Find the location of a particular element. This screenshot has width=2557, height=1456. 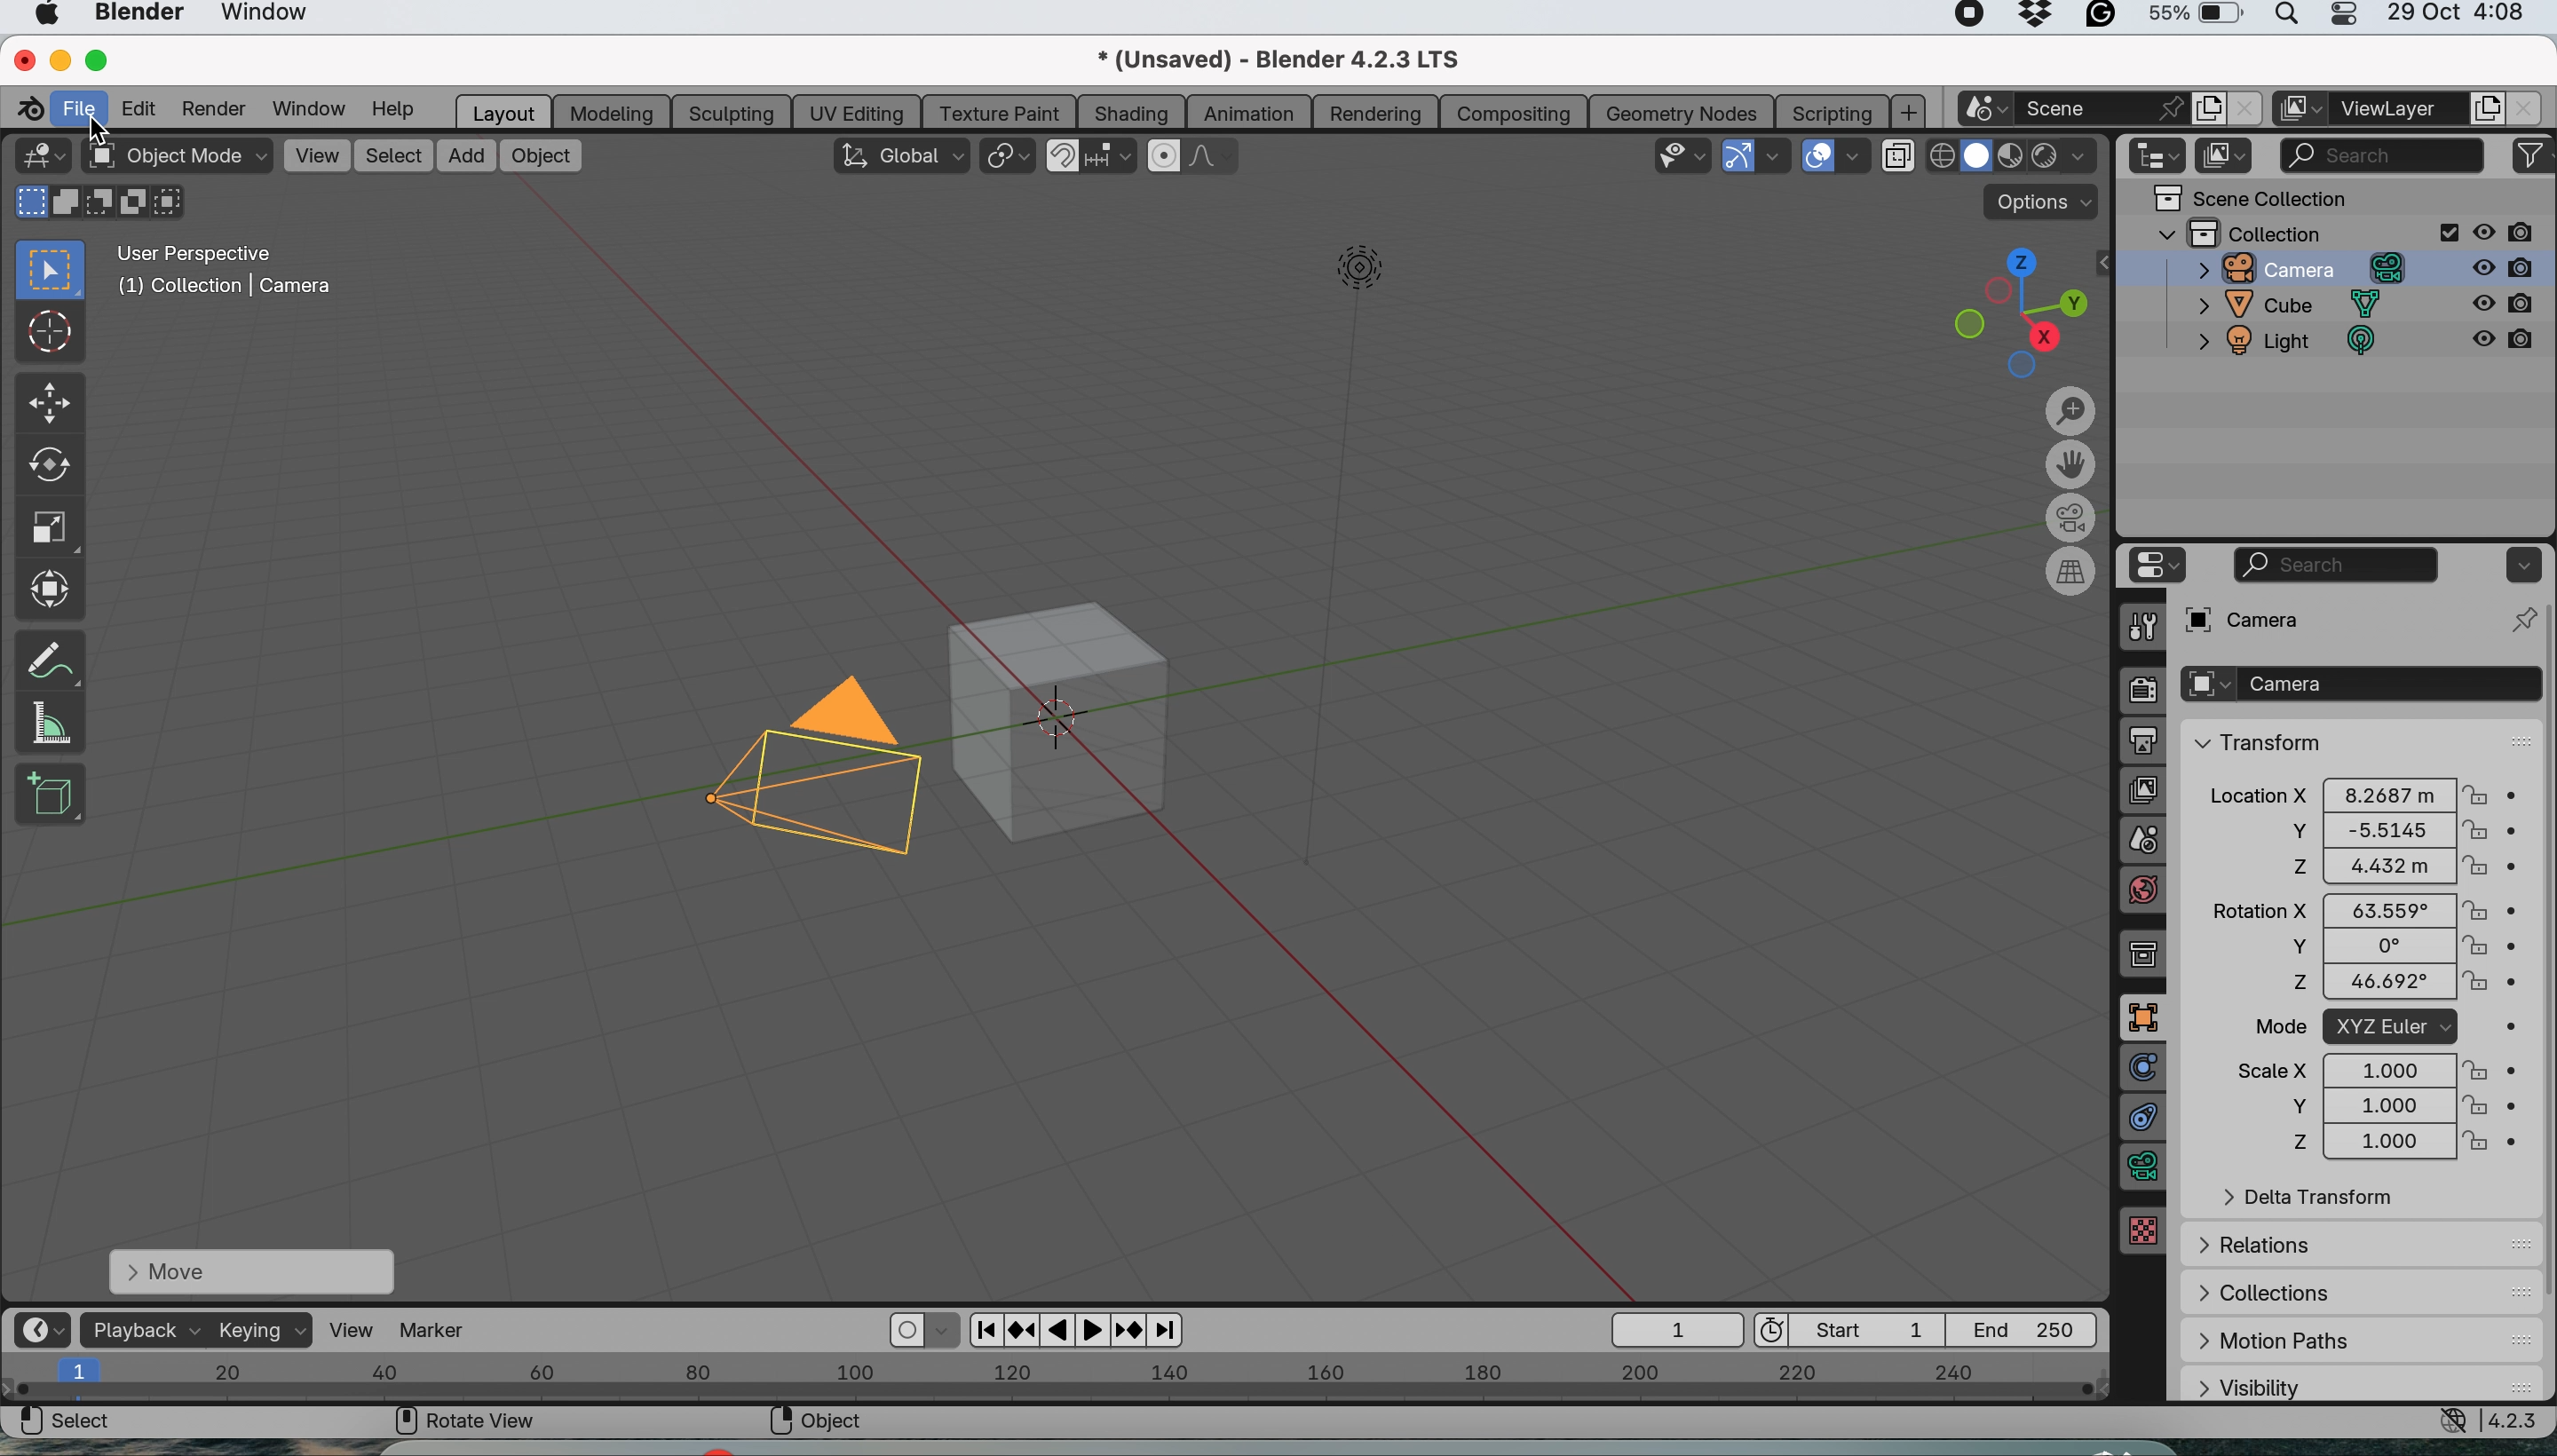

texture is located at coordinates (2146, 1231).